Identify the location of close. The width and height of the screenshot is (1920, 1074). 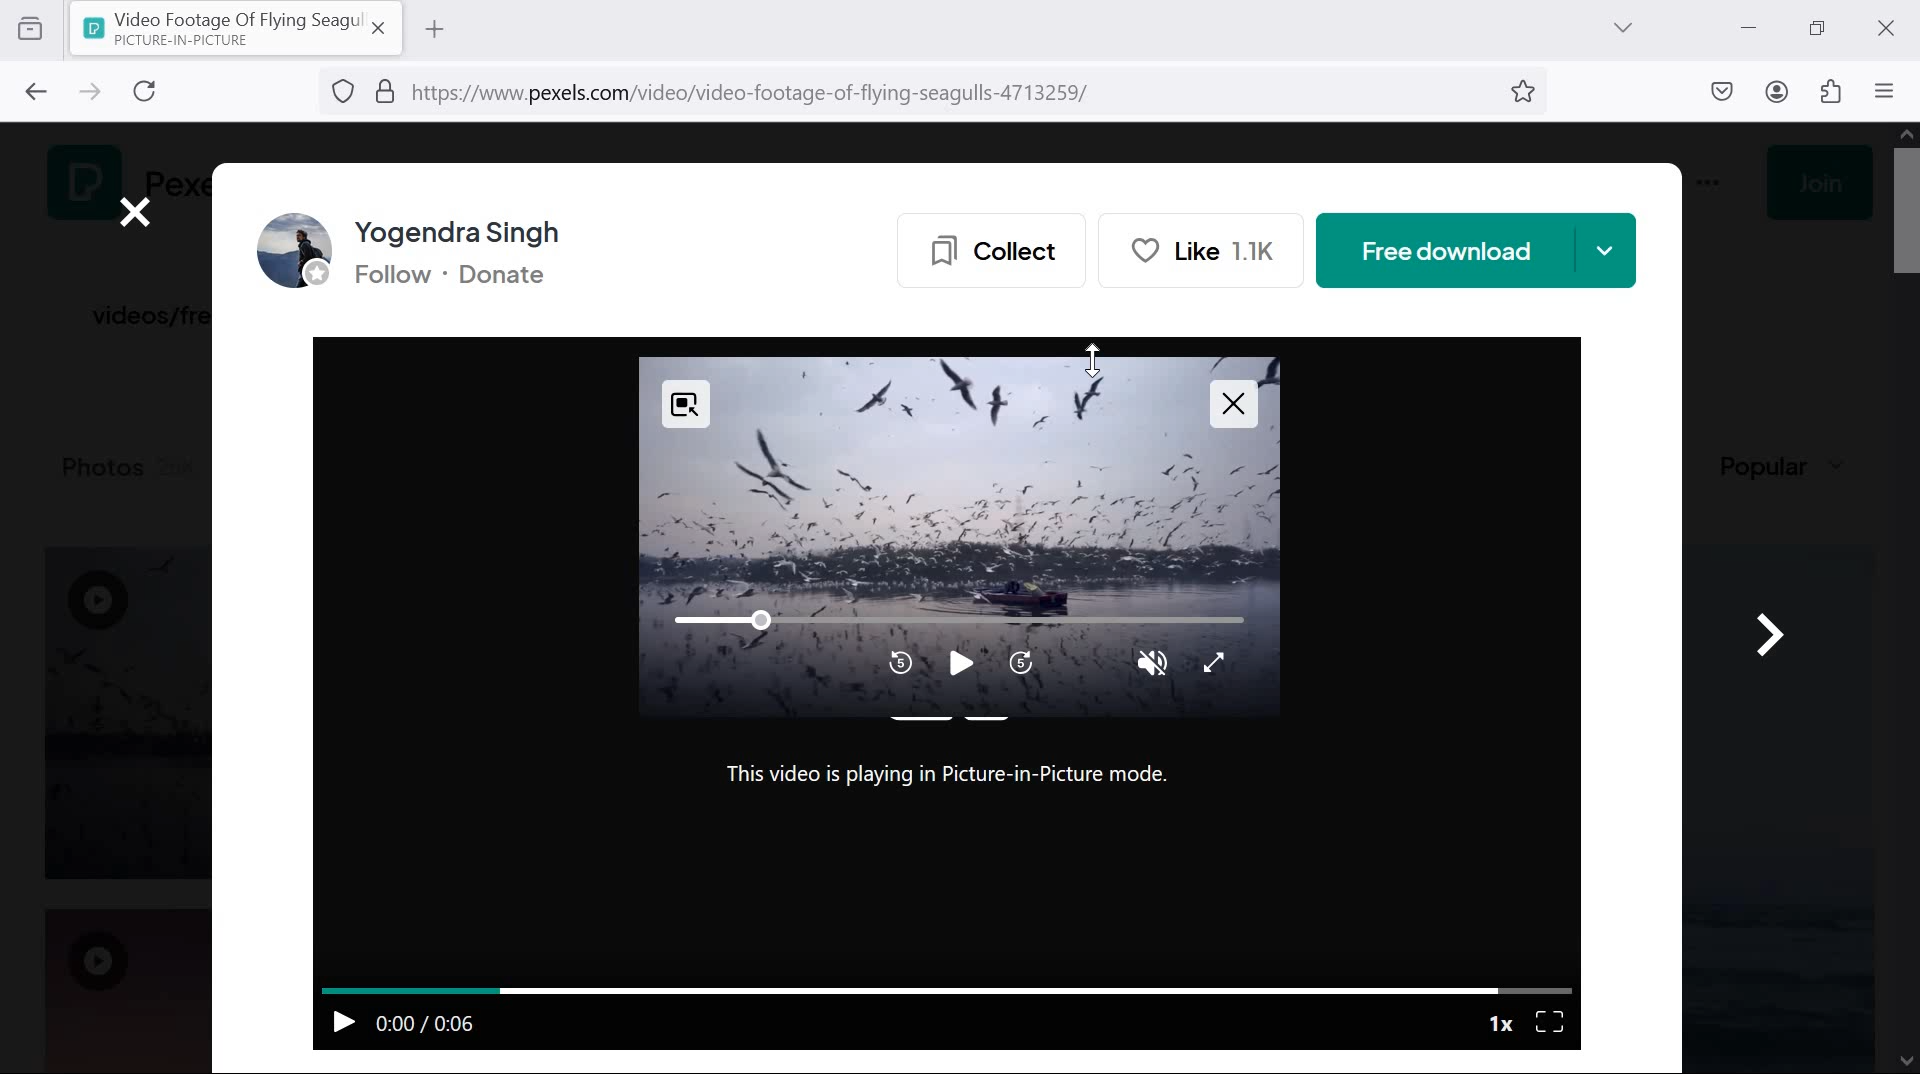
(1883, 28).